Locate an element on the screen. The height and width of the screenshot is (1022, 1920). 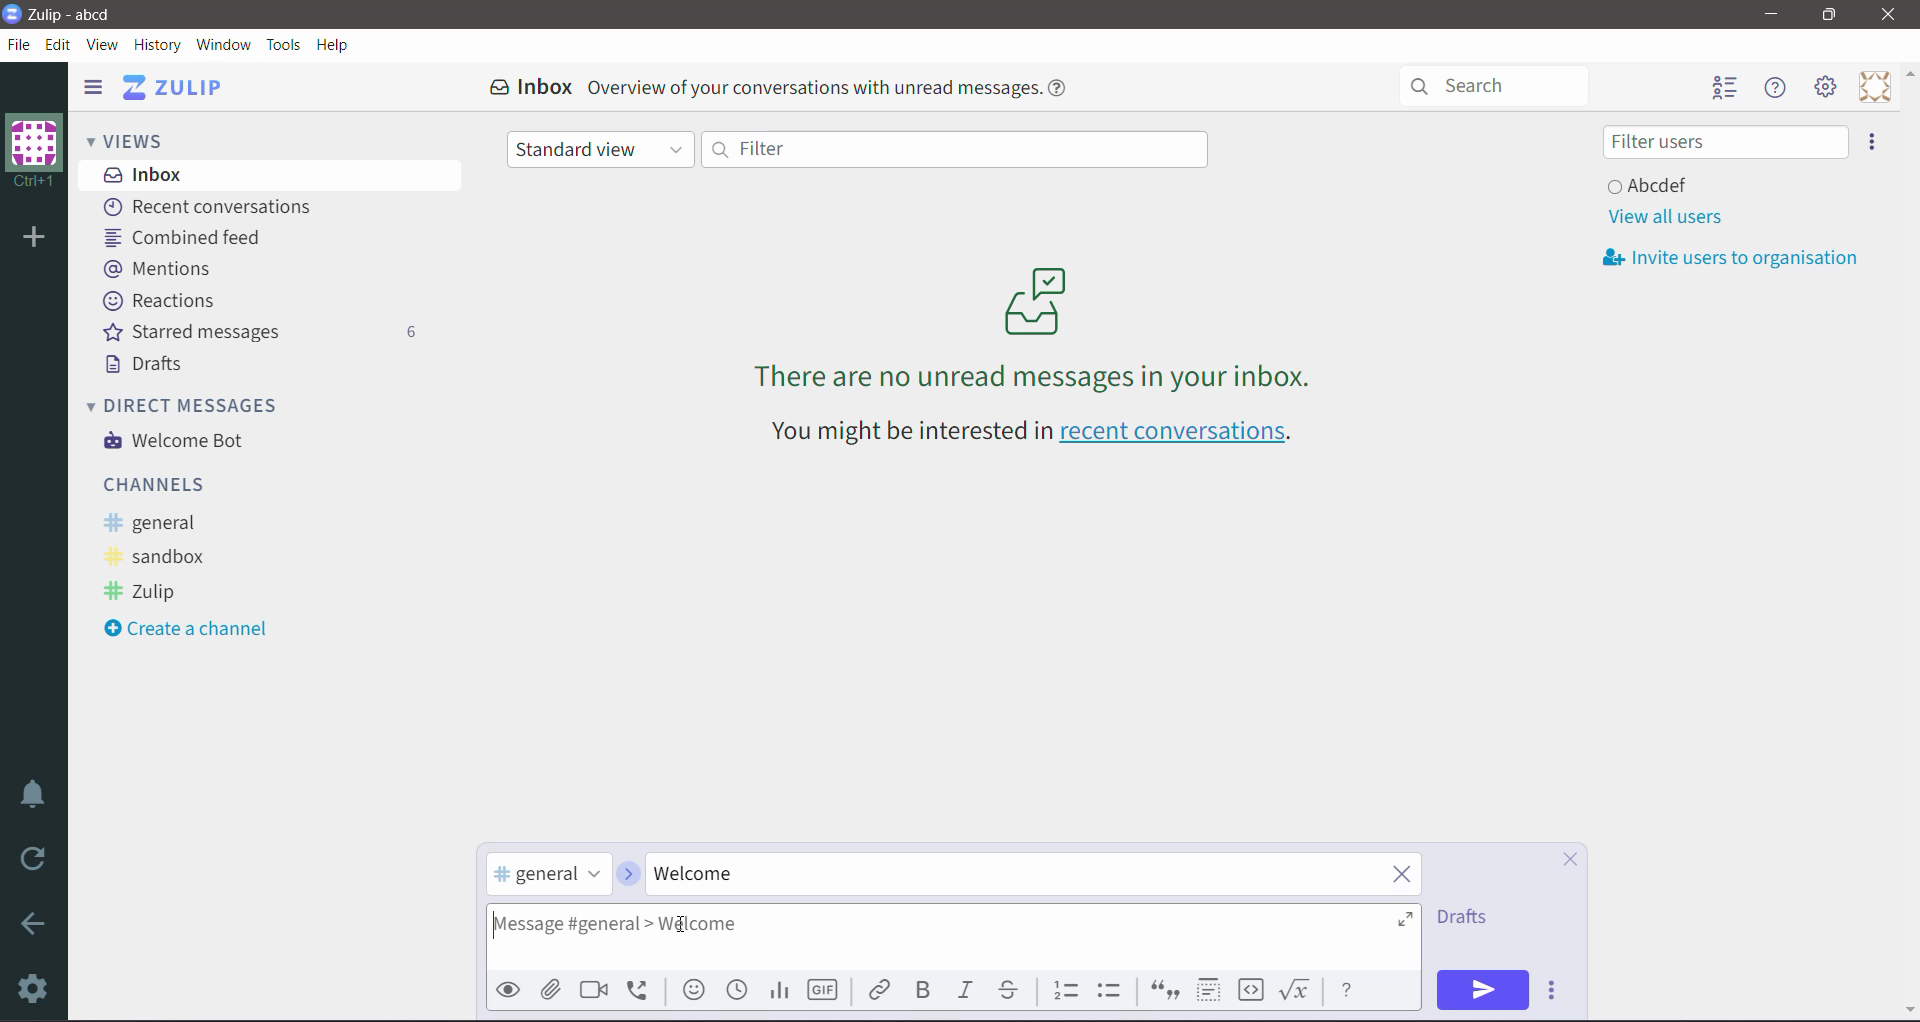
Add emoji is located at coordinates (694, 990).